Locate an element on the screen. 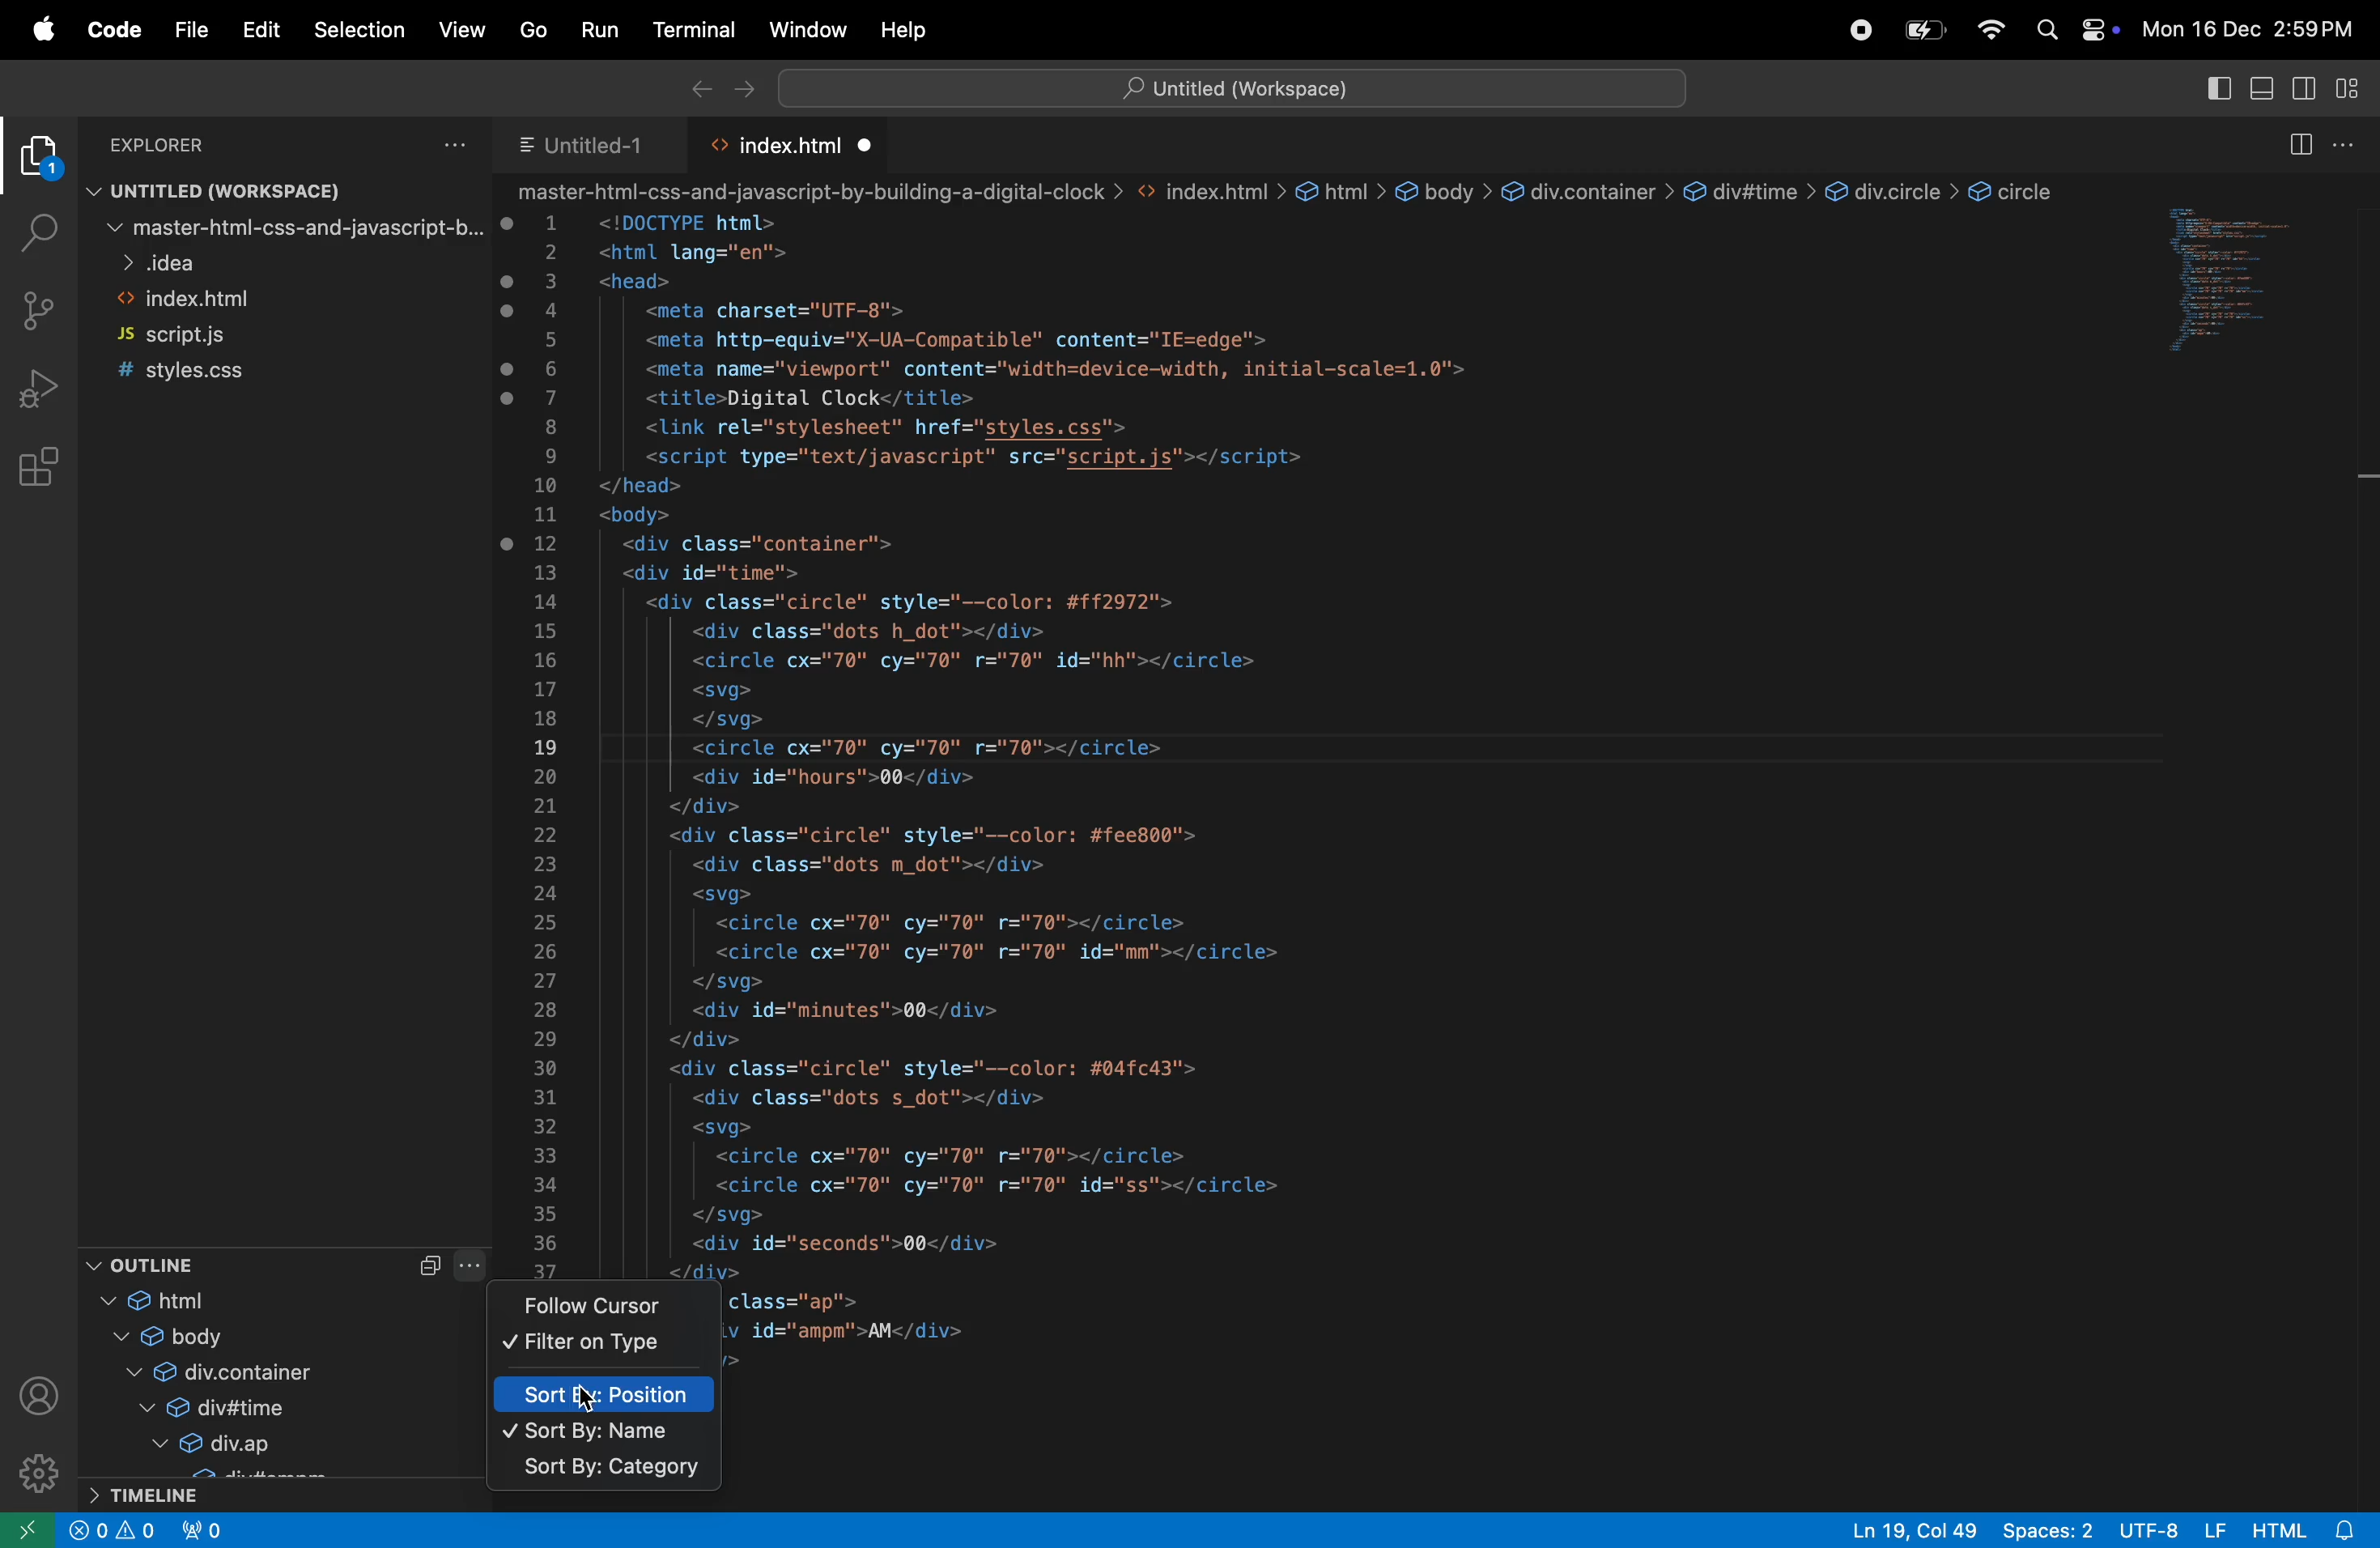  toggle panel is located at coordinates (2262, 90).